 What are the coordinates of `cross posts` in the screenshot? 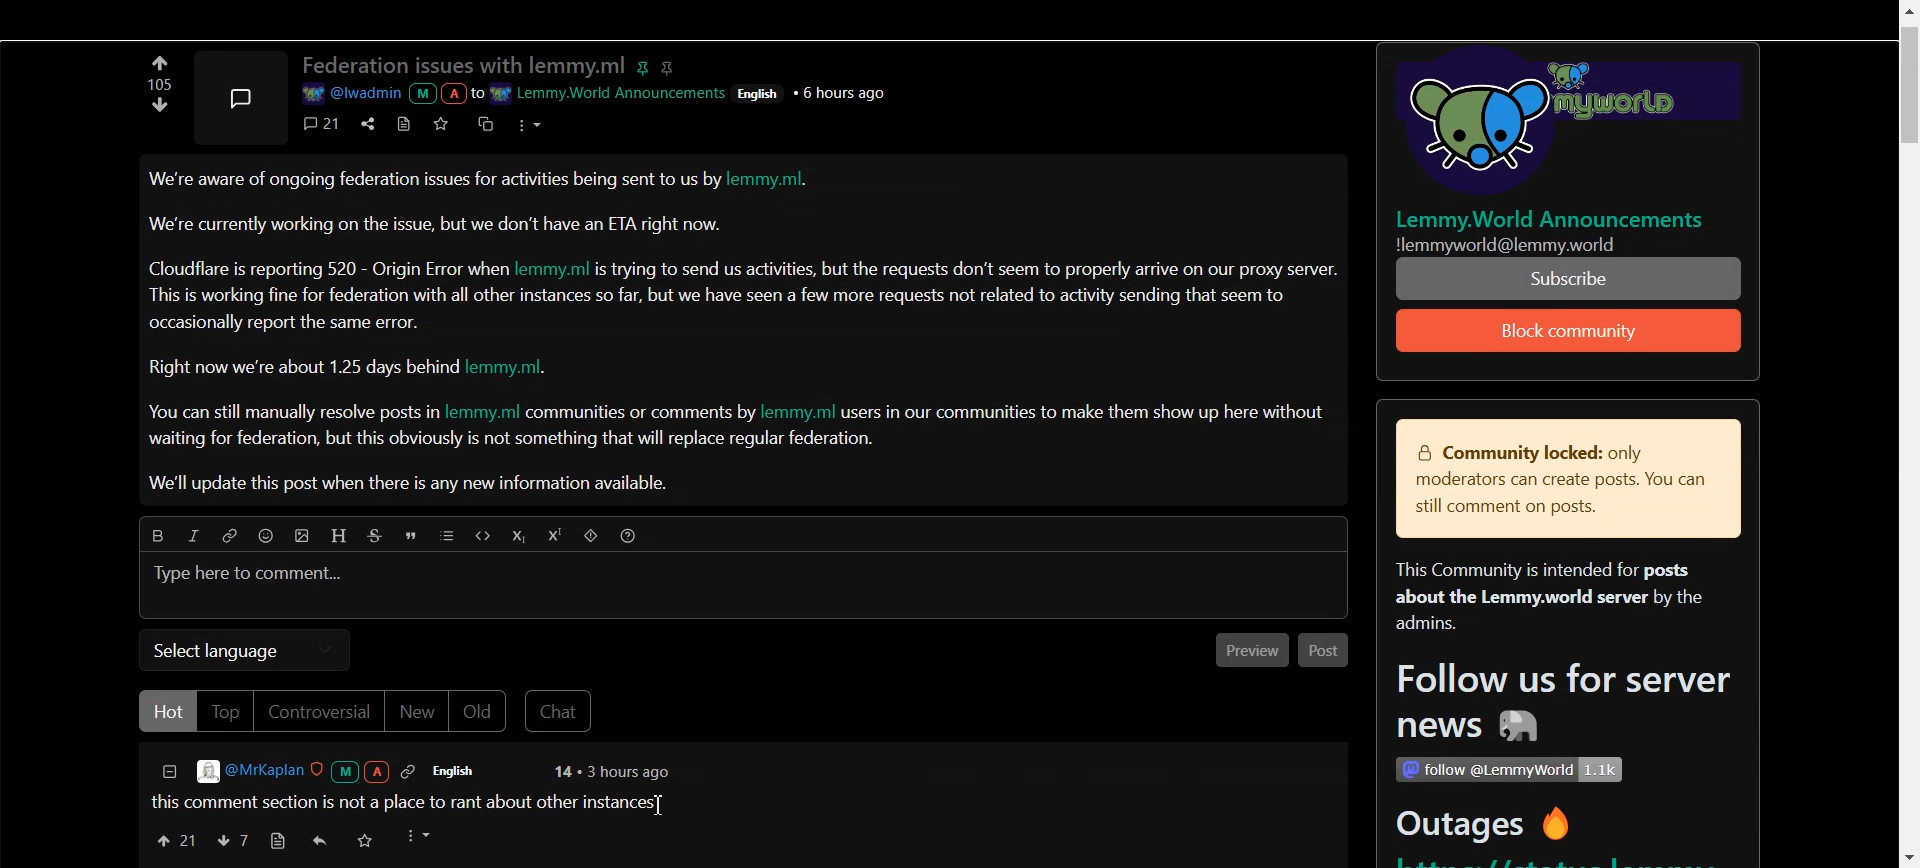 It's located at (487, 122).